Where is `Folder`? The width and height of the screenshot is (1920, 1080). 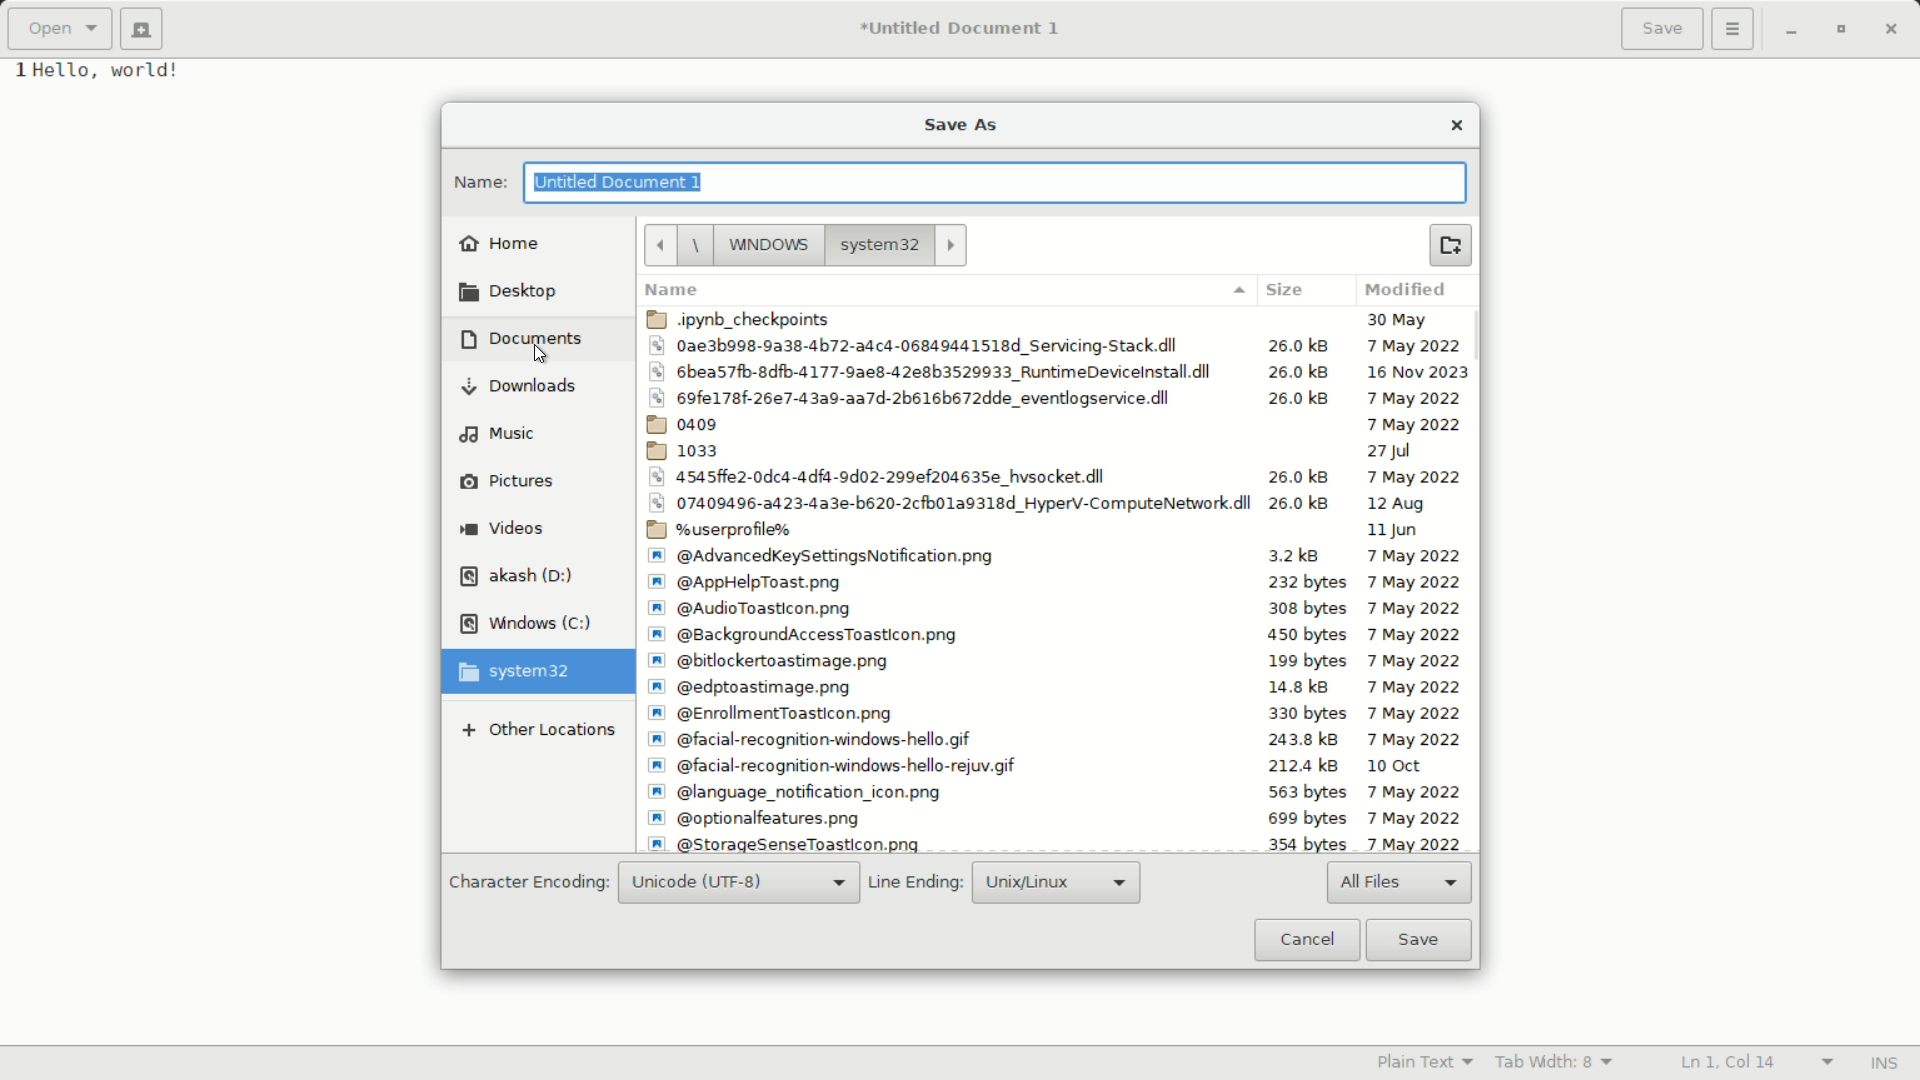 Folder is located at coordinates (1057, 532).